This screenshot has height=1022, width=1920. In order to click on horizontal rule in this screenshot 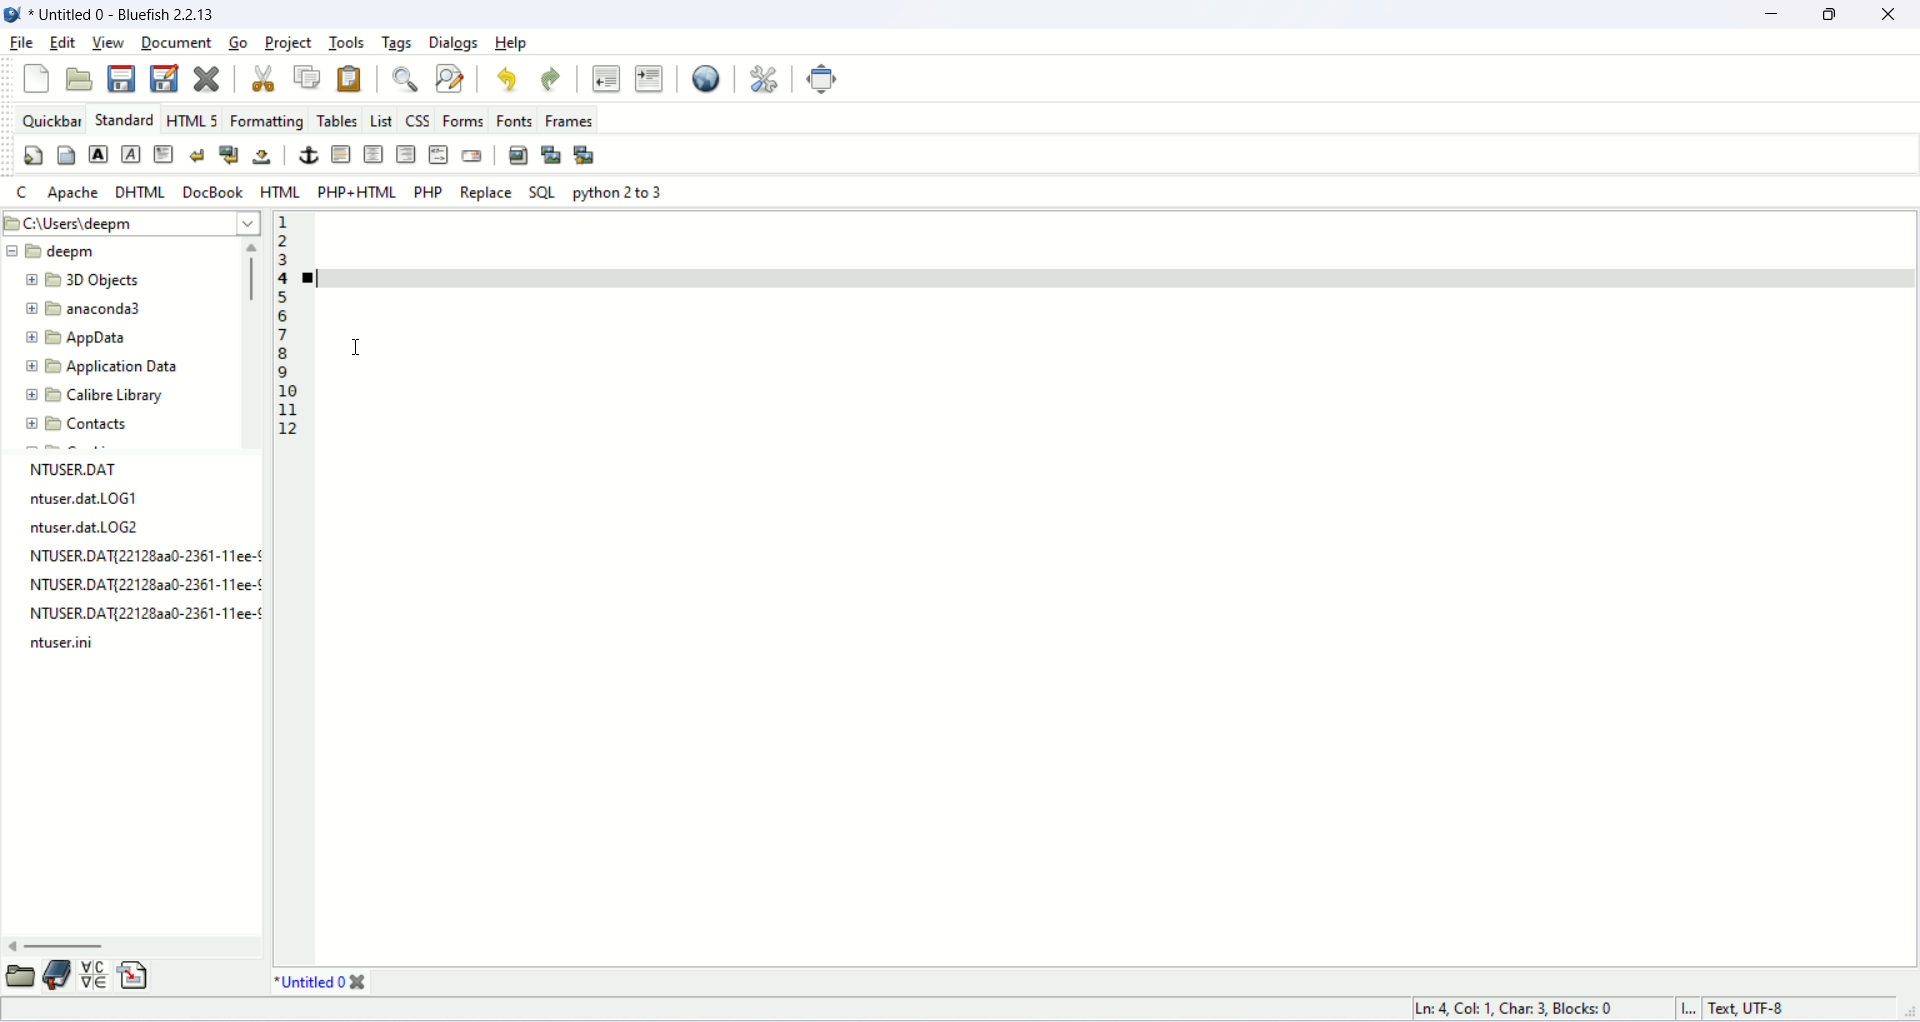, I will do `click(338, 152)`.